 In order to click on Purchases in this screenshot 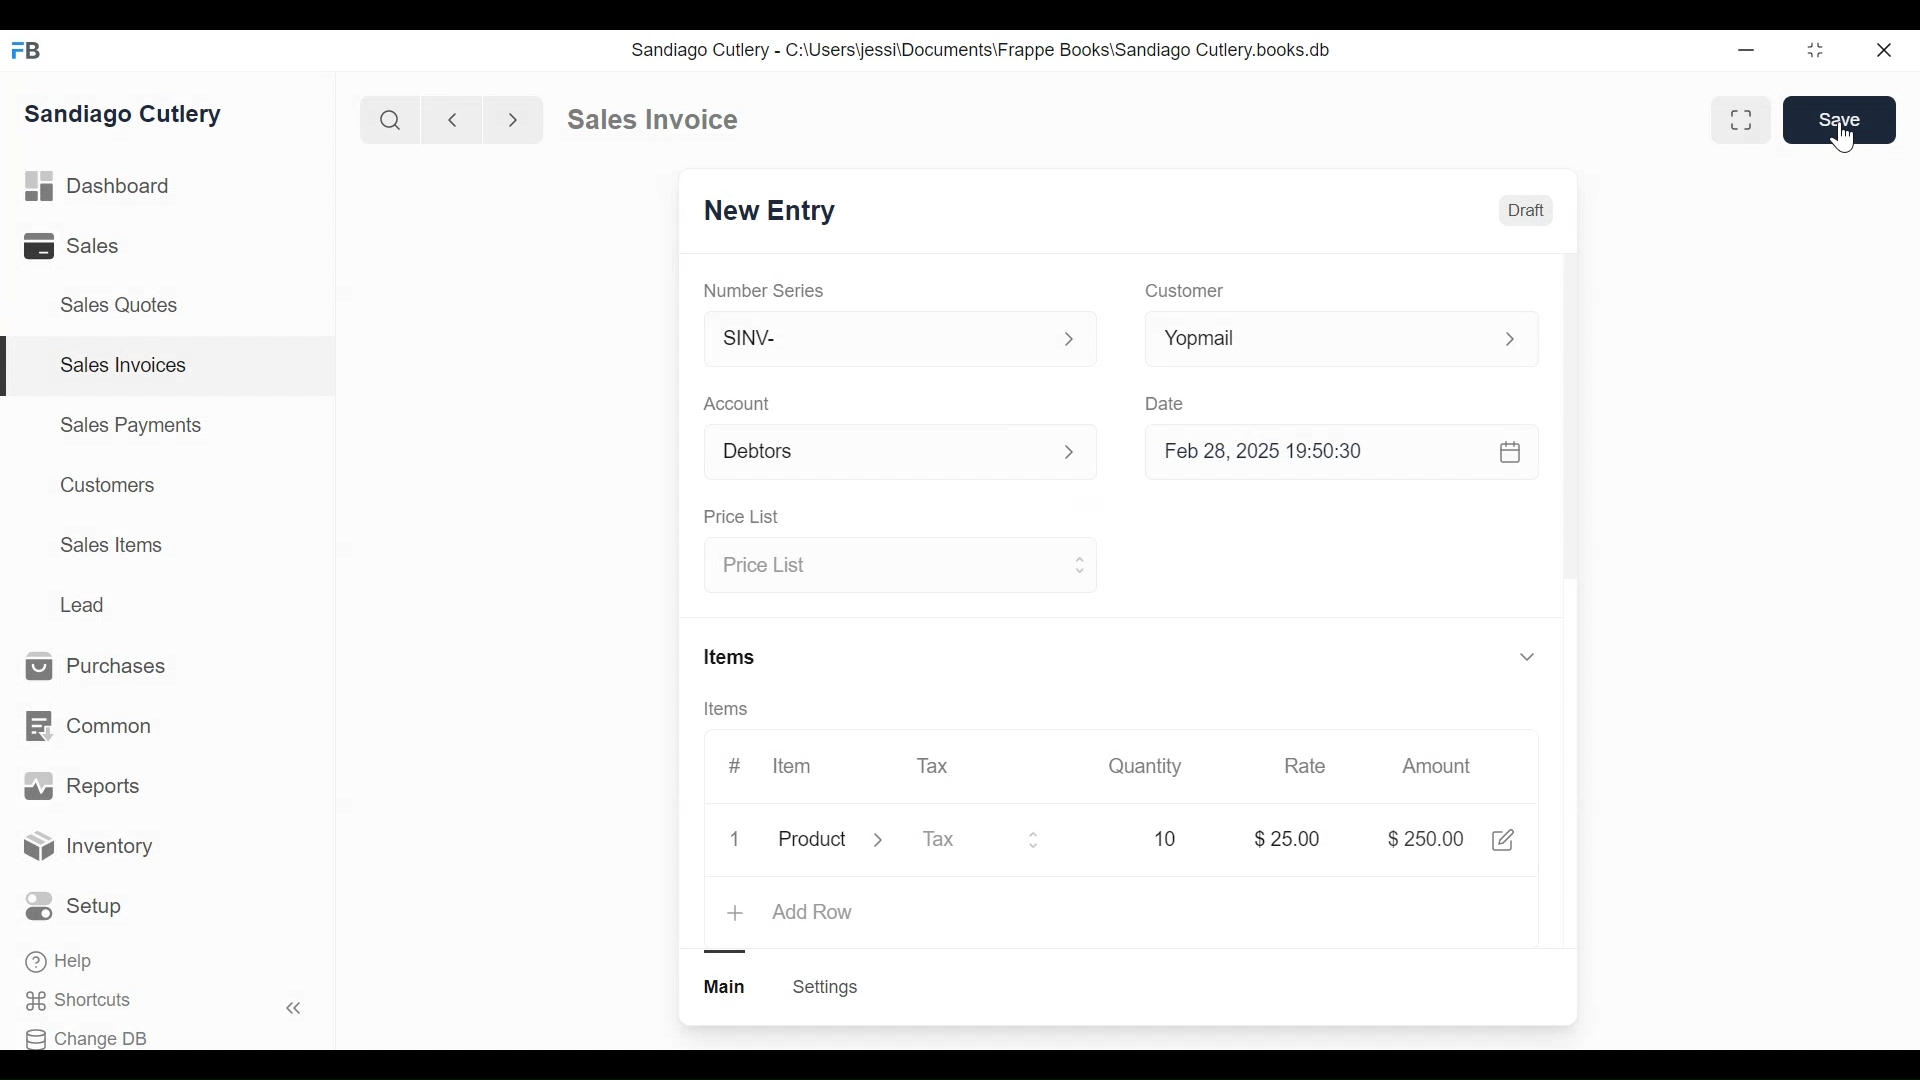, I will do `click(106, 667)`.